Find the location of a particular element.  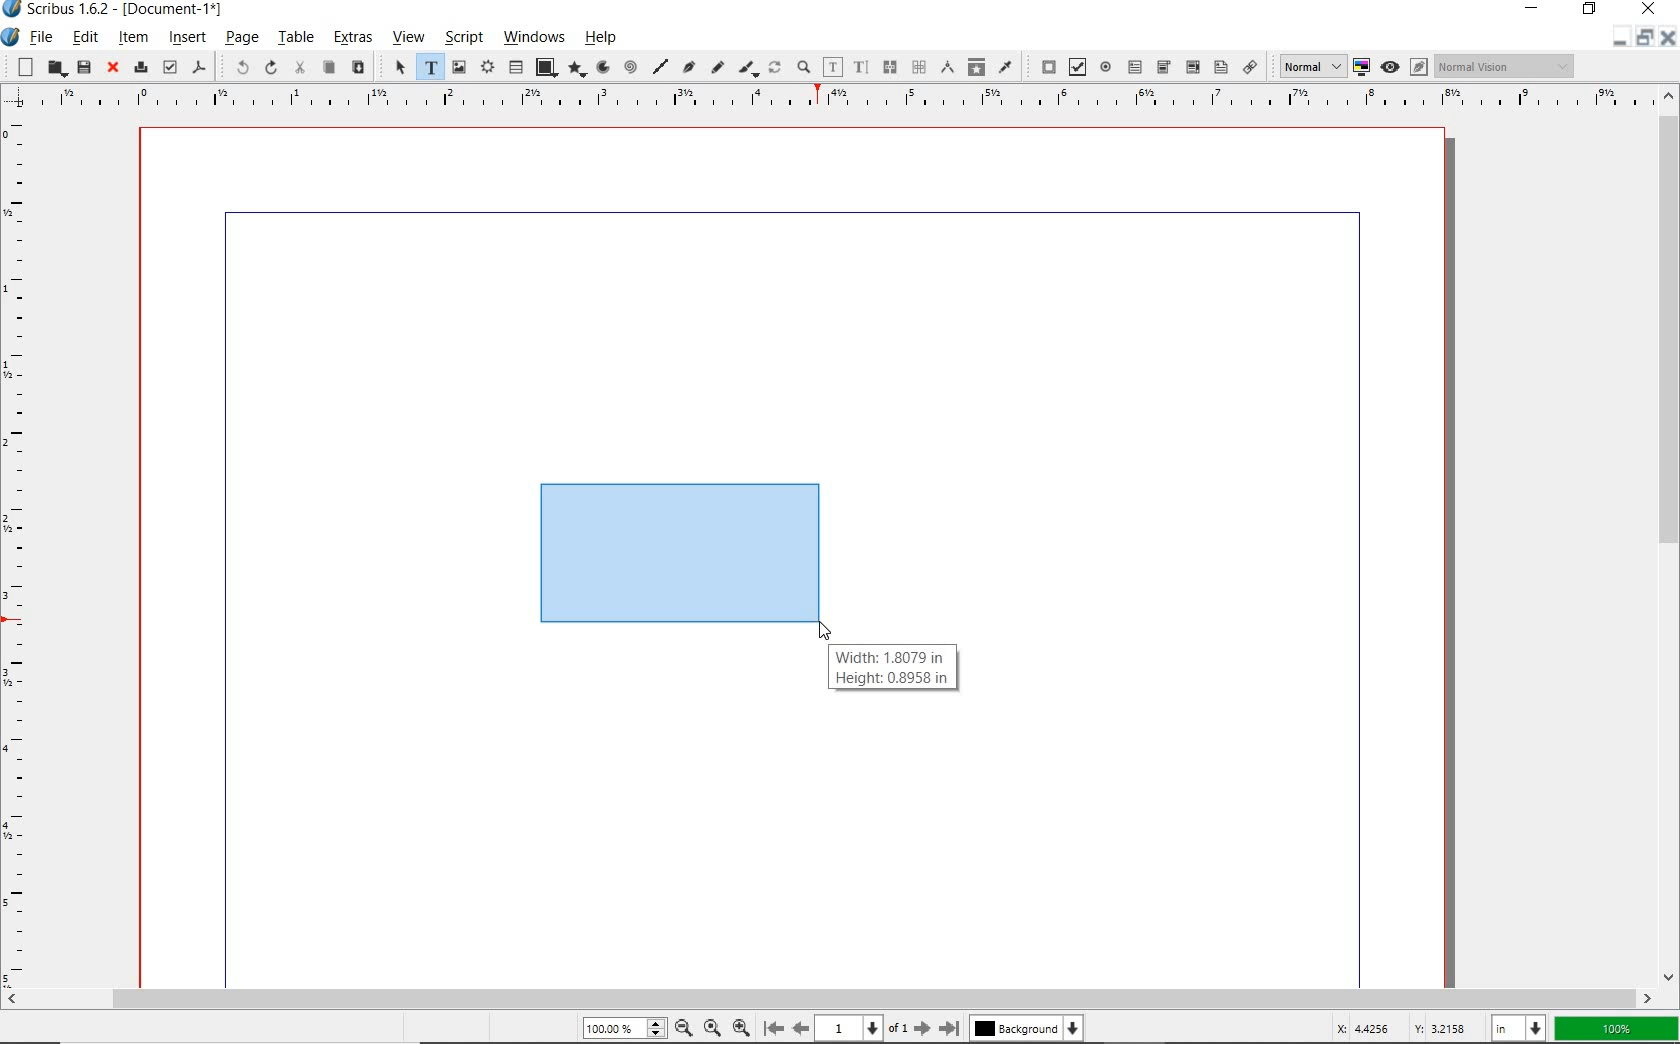

Edit in preview mode is located at coordinates (1420, 66).